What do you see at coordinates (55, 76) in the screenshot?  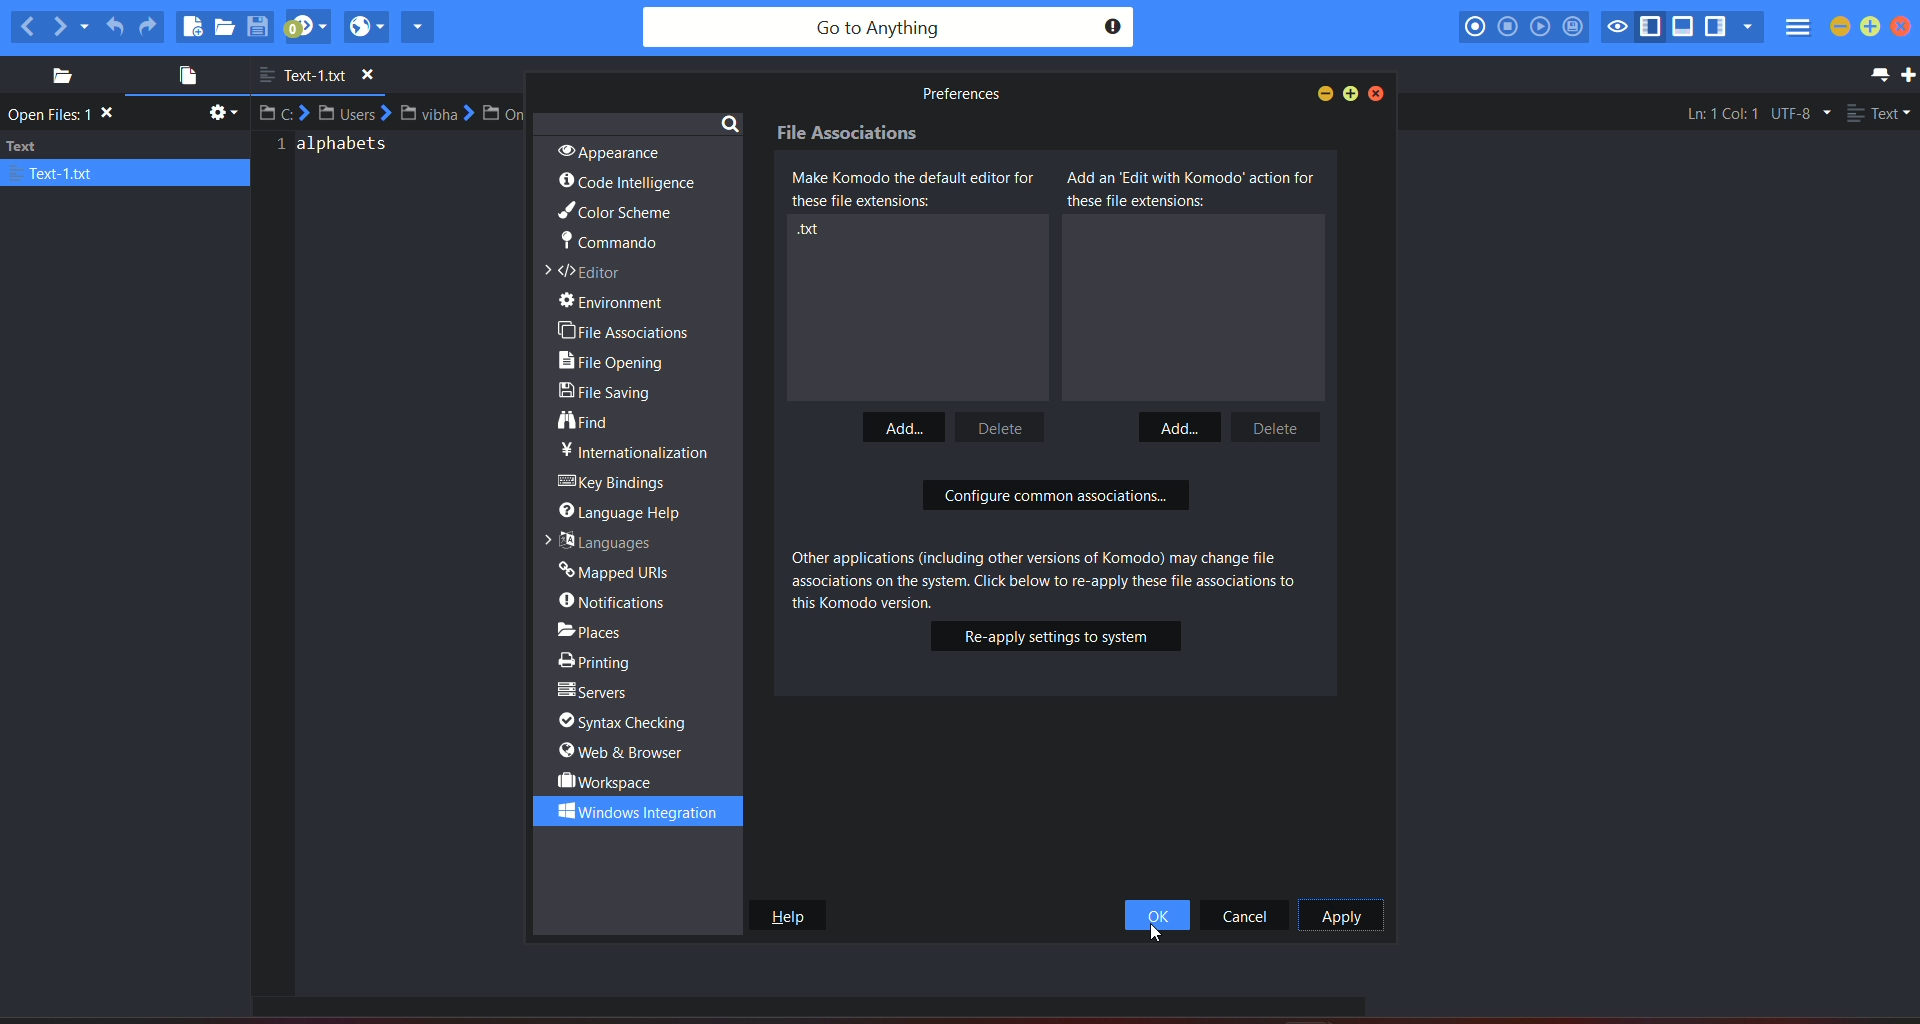 I see `places` at bounding box center [55, 76].